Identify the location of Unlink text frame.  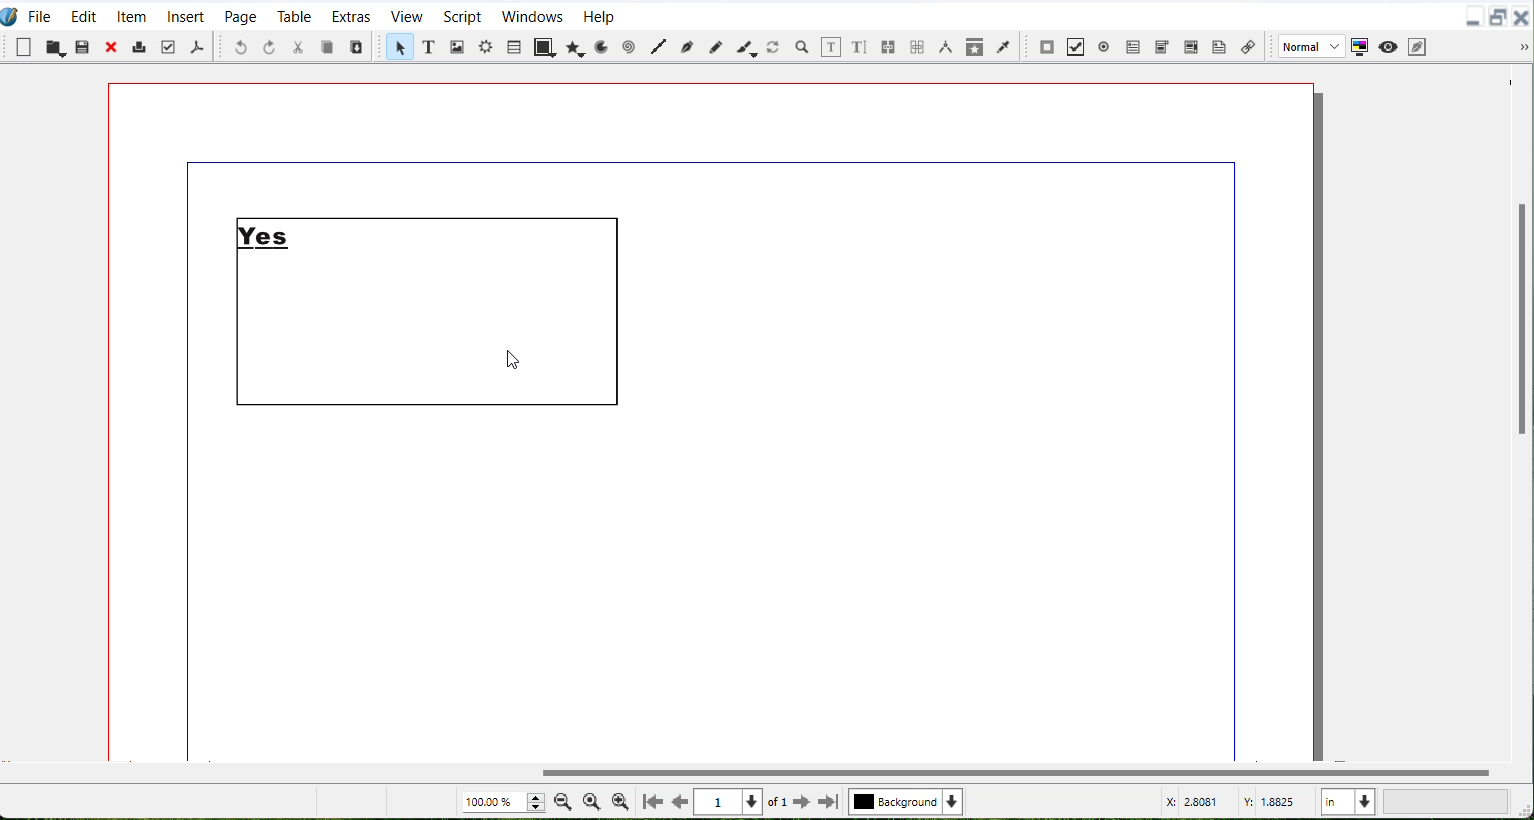
(917, 46).